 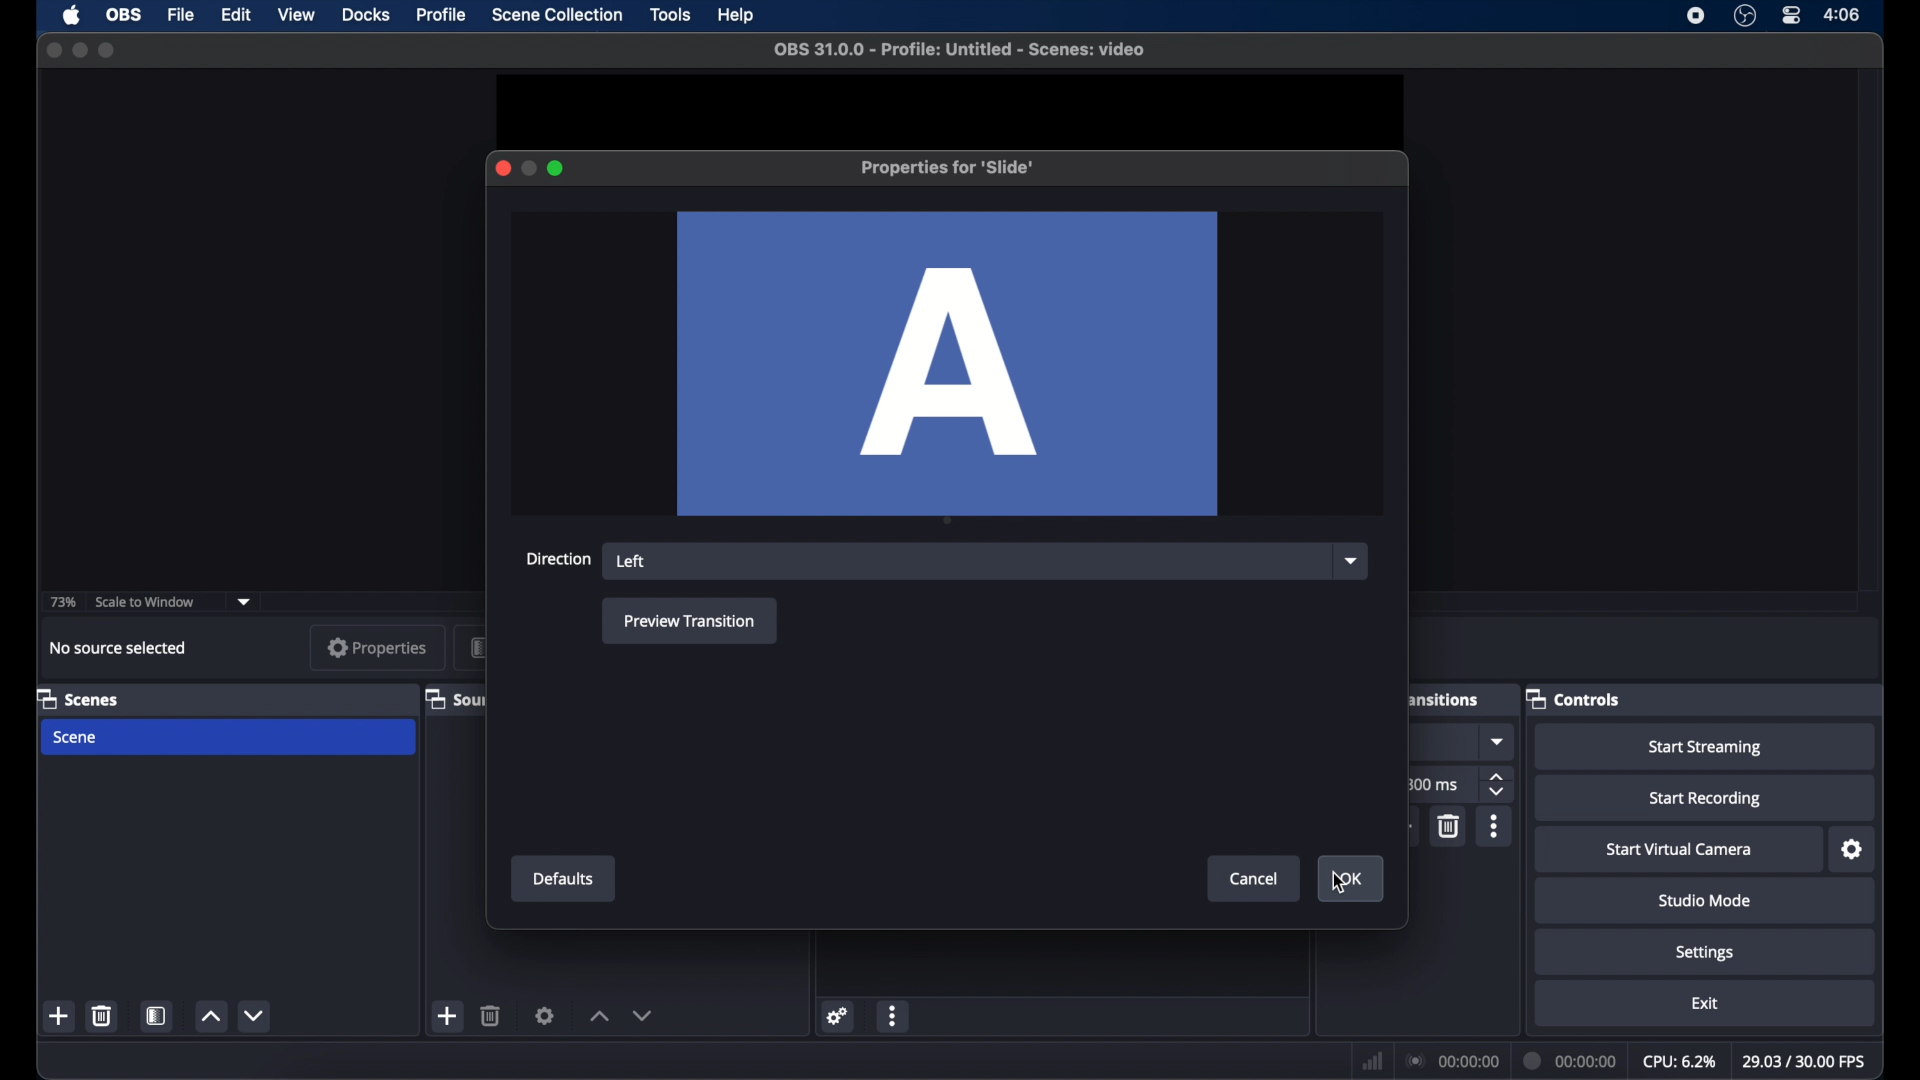 What do you see at coordinates (502, 168) in the screenshot?
I see `close` at bounding box center [502, 168].